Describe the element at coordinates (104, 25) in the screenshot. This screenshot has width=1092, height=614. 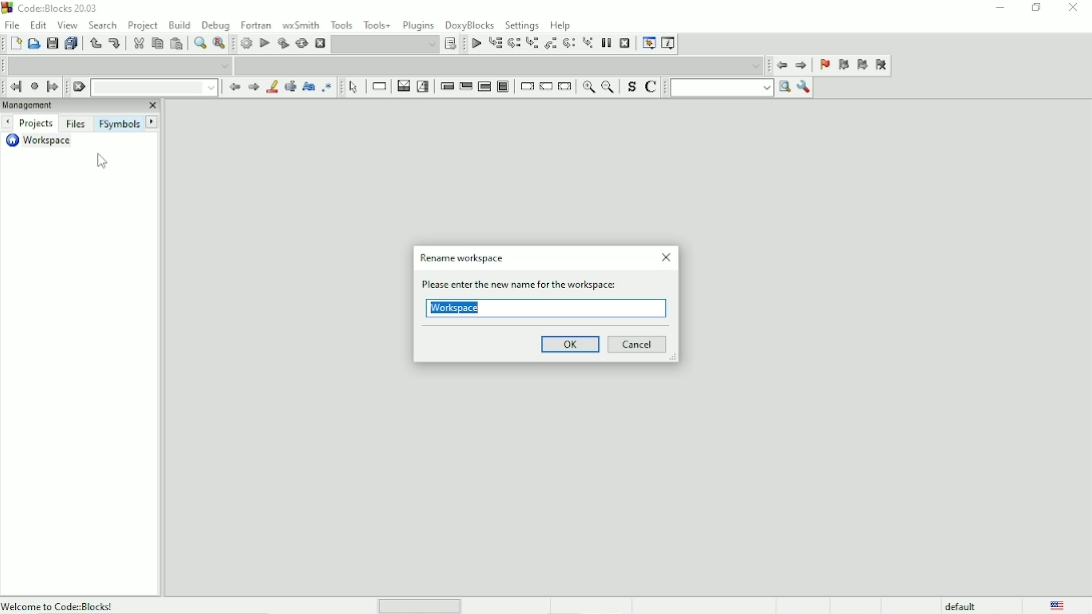
I see `Search` at that location.